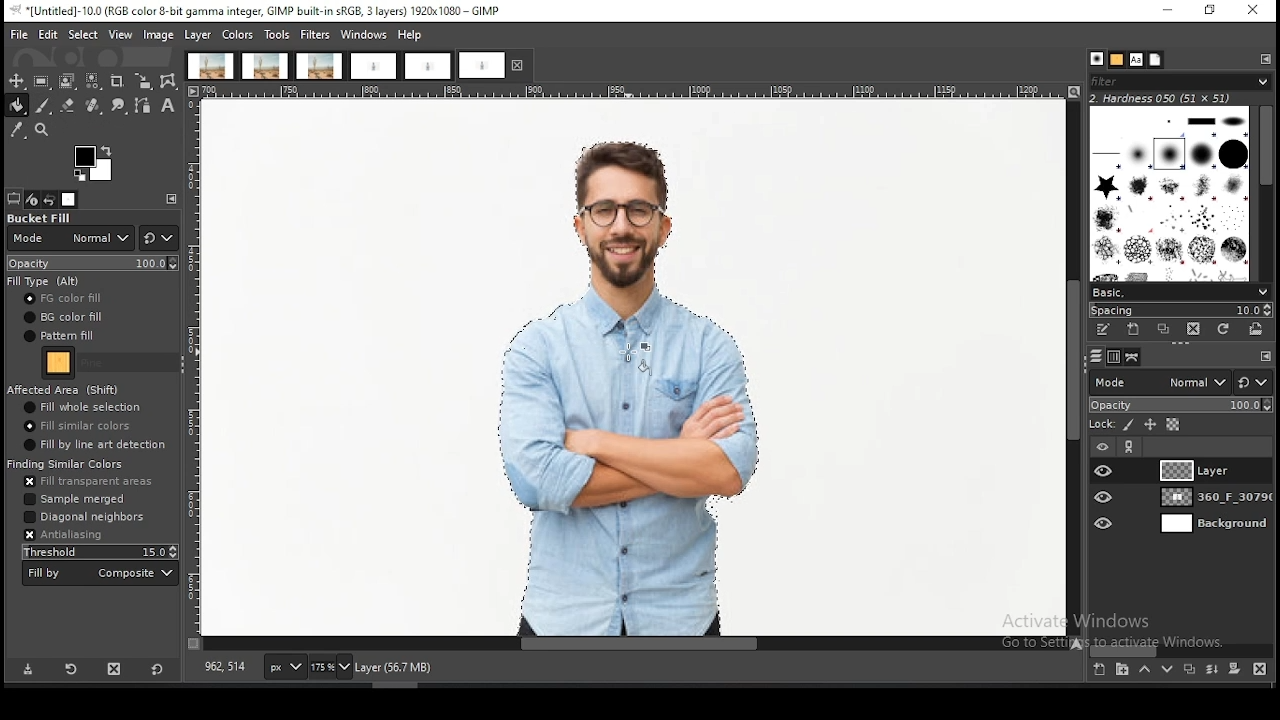 The image size is (1280, 720). What do you see at coordinates (73, 668) in the screenshot?
I see `restore tool preset` at bounding box center [73, 668].